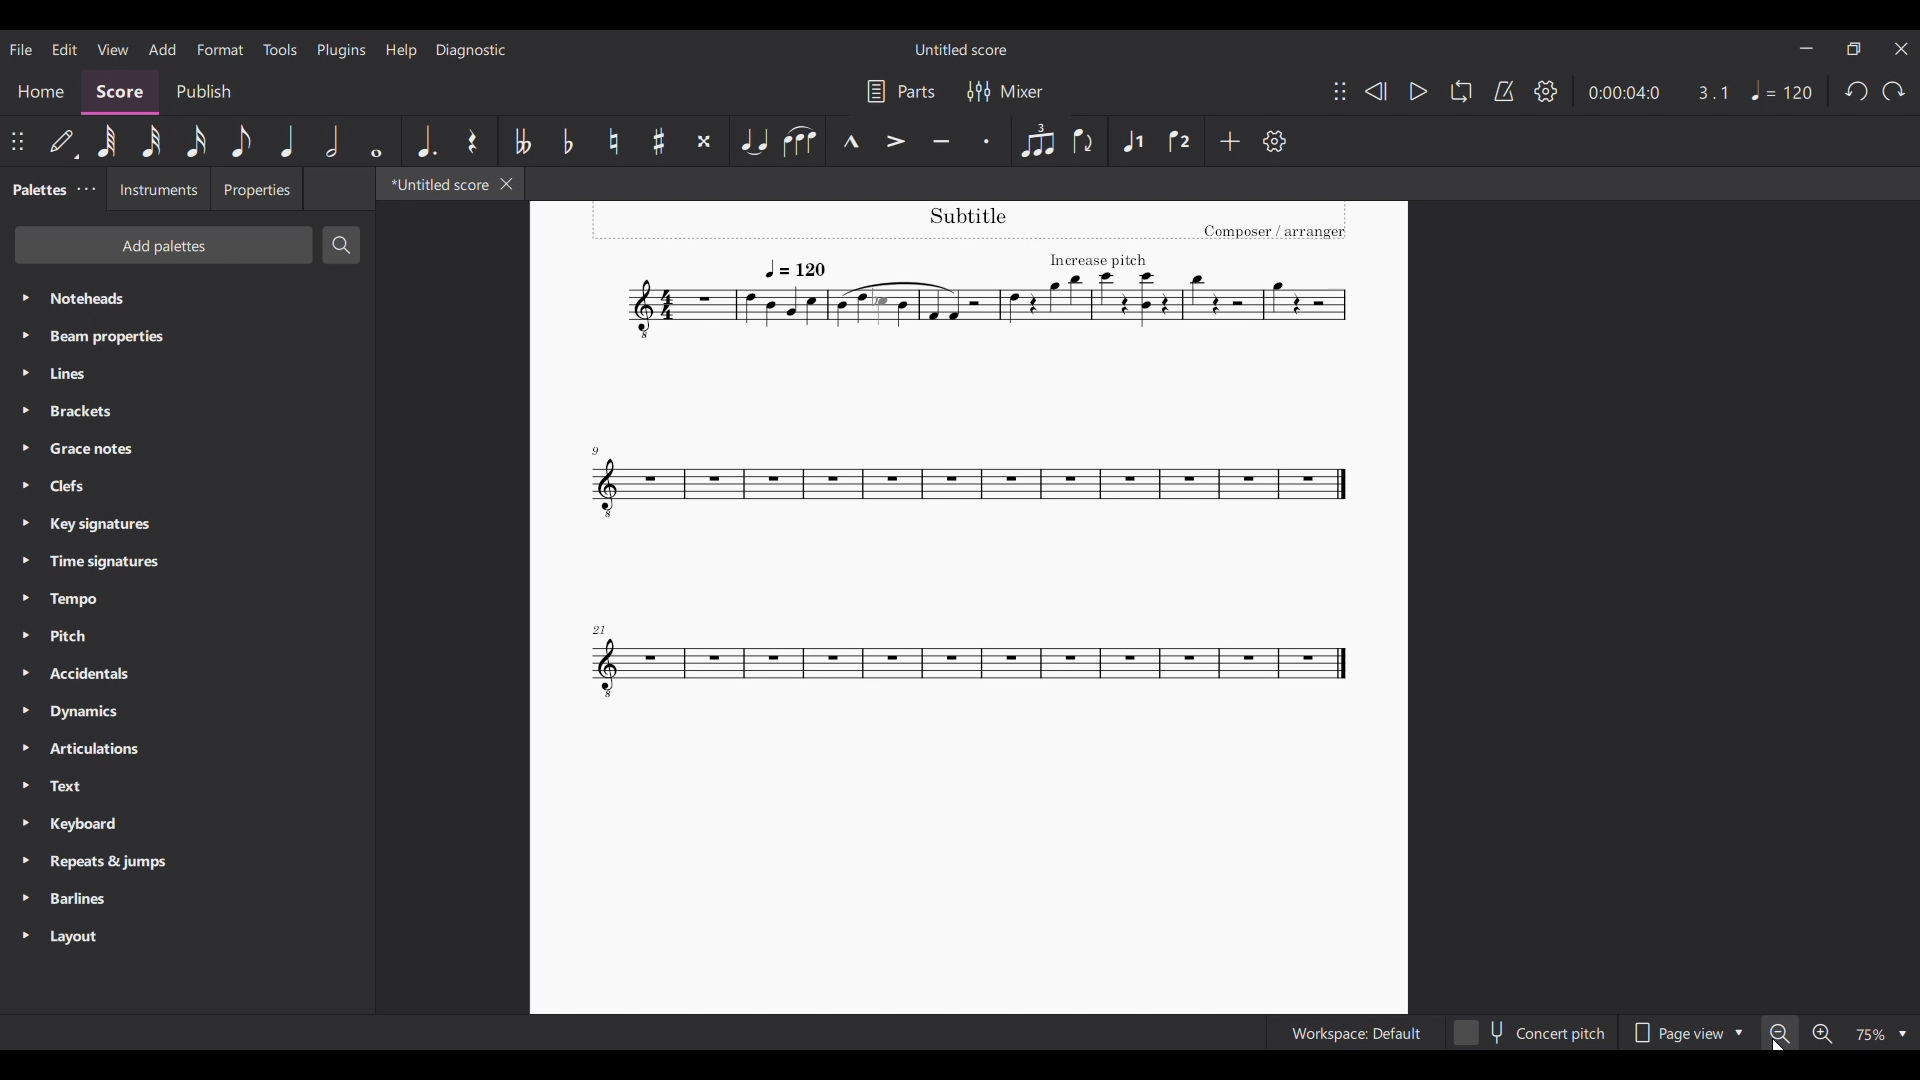  I want to click on File menu, so click(22, 50).